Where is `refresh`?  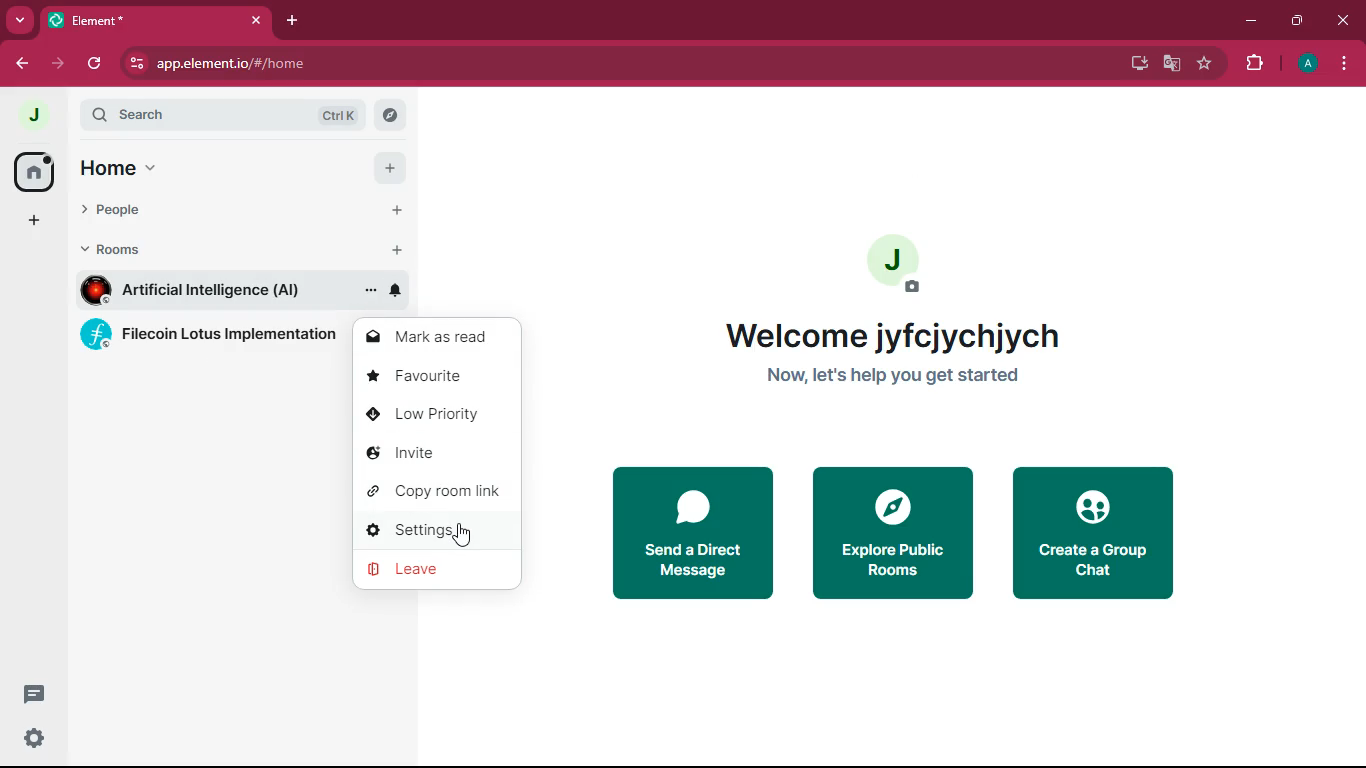 refresh is located at coordinates (96, 64).